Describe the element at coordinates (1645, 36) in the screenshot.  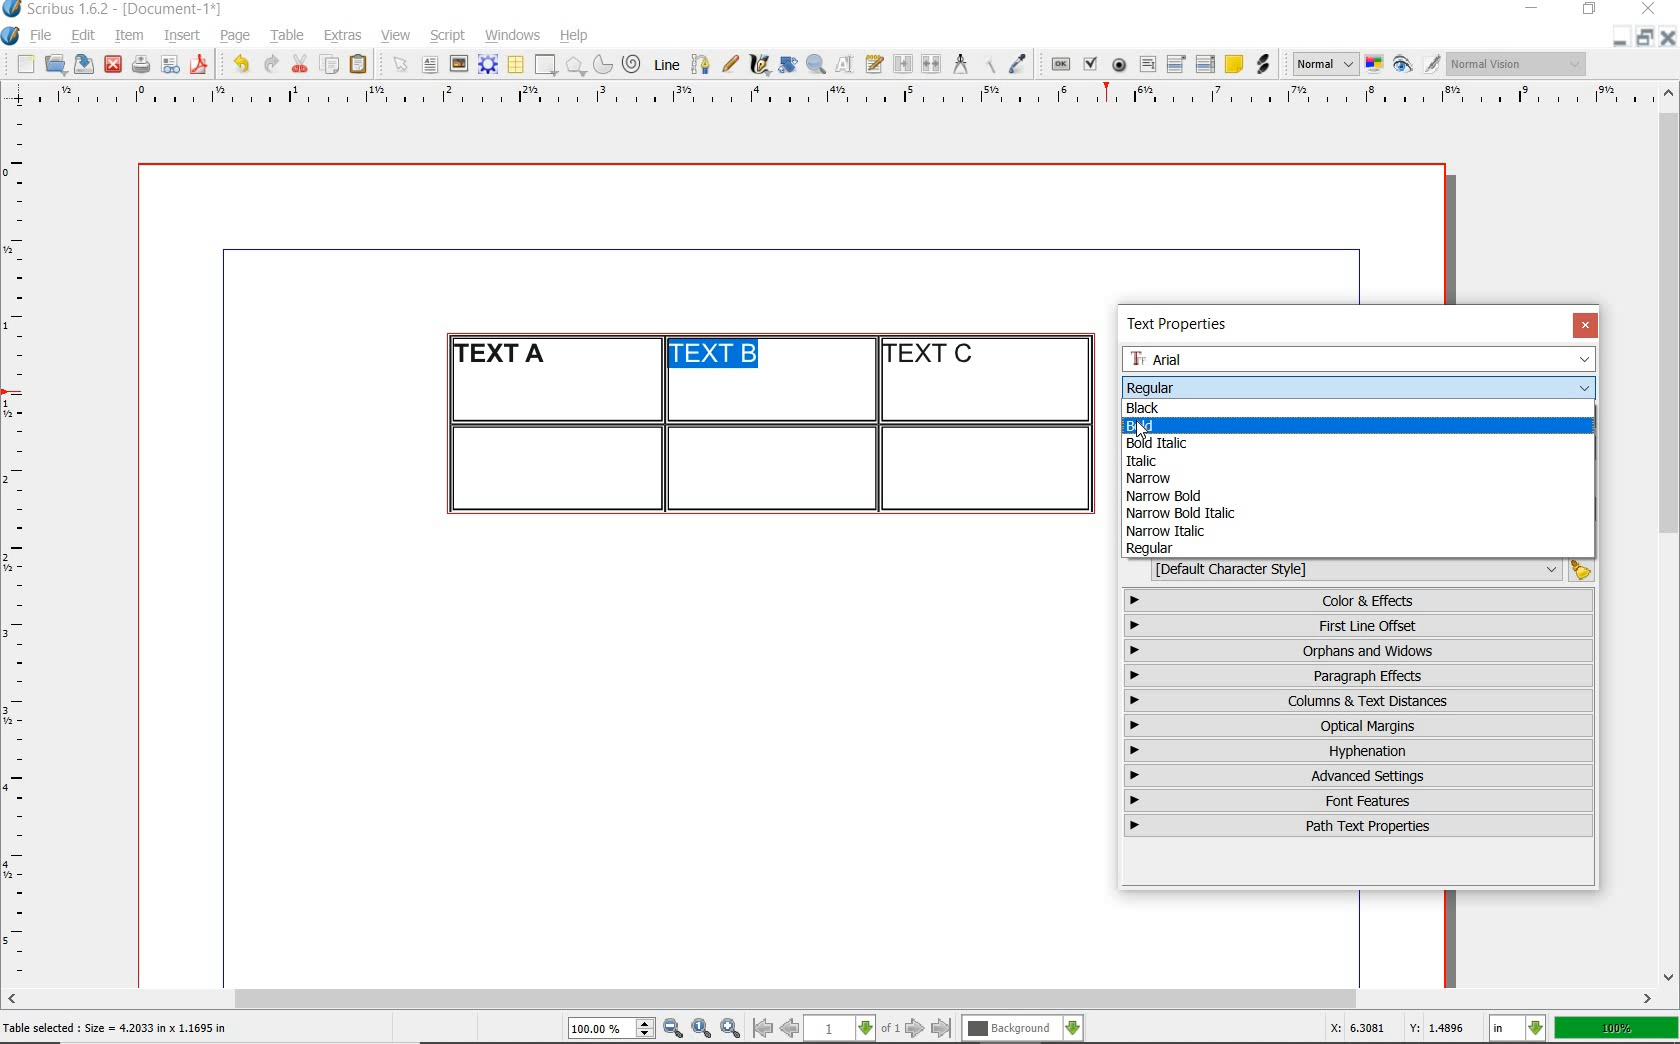
I see `restore` at that location.